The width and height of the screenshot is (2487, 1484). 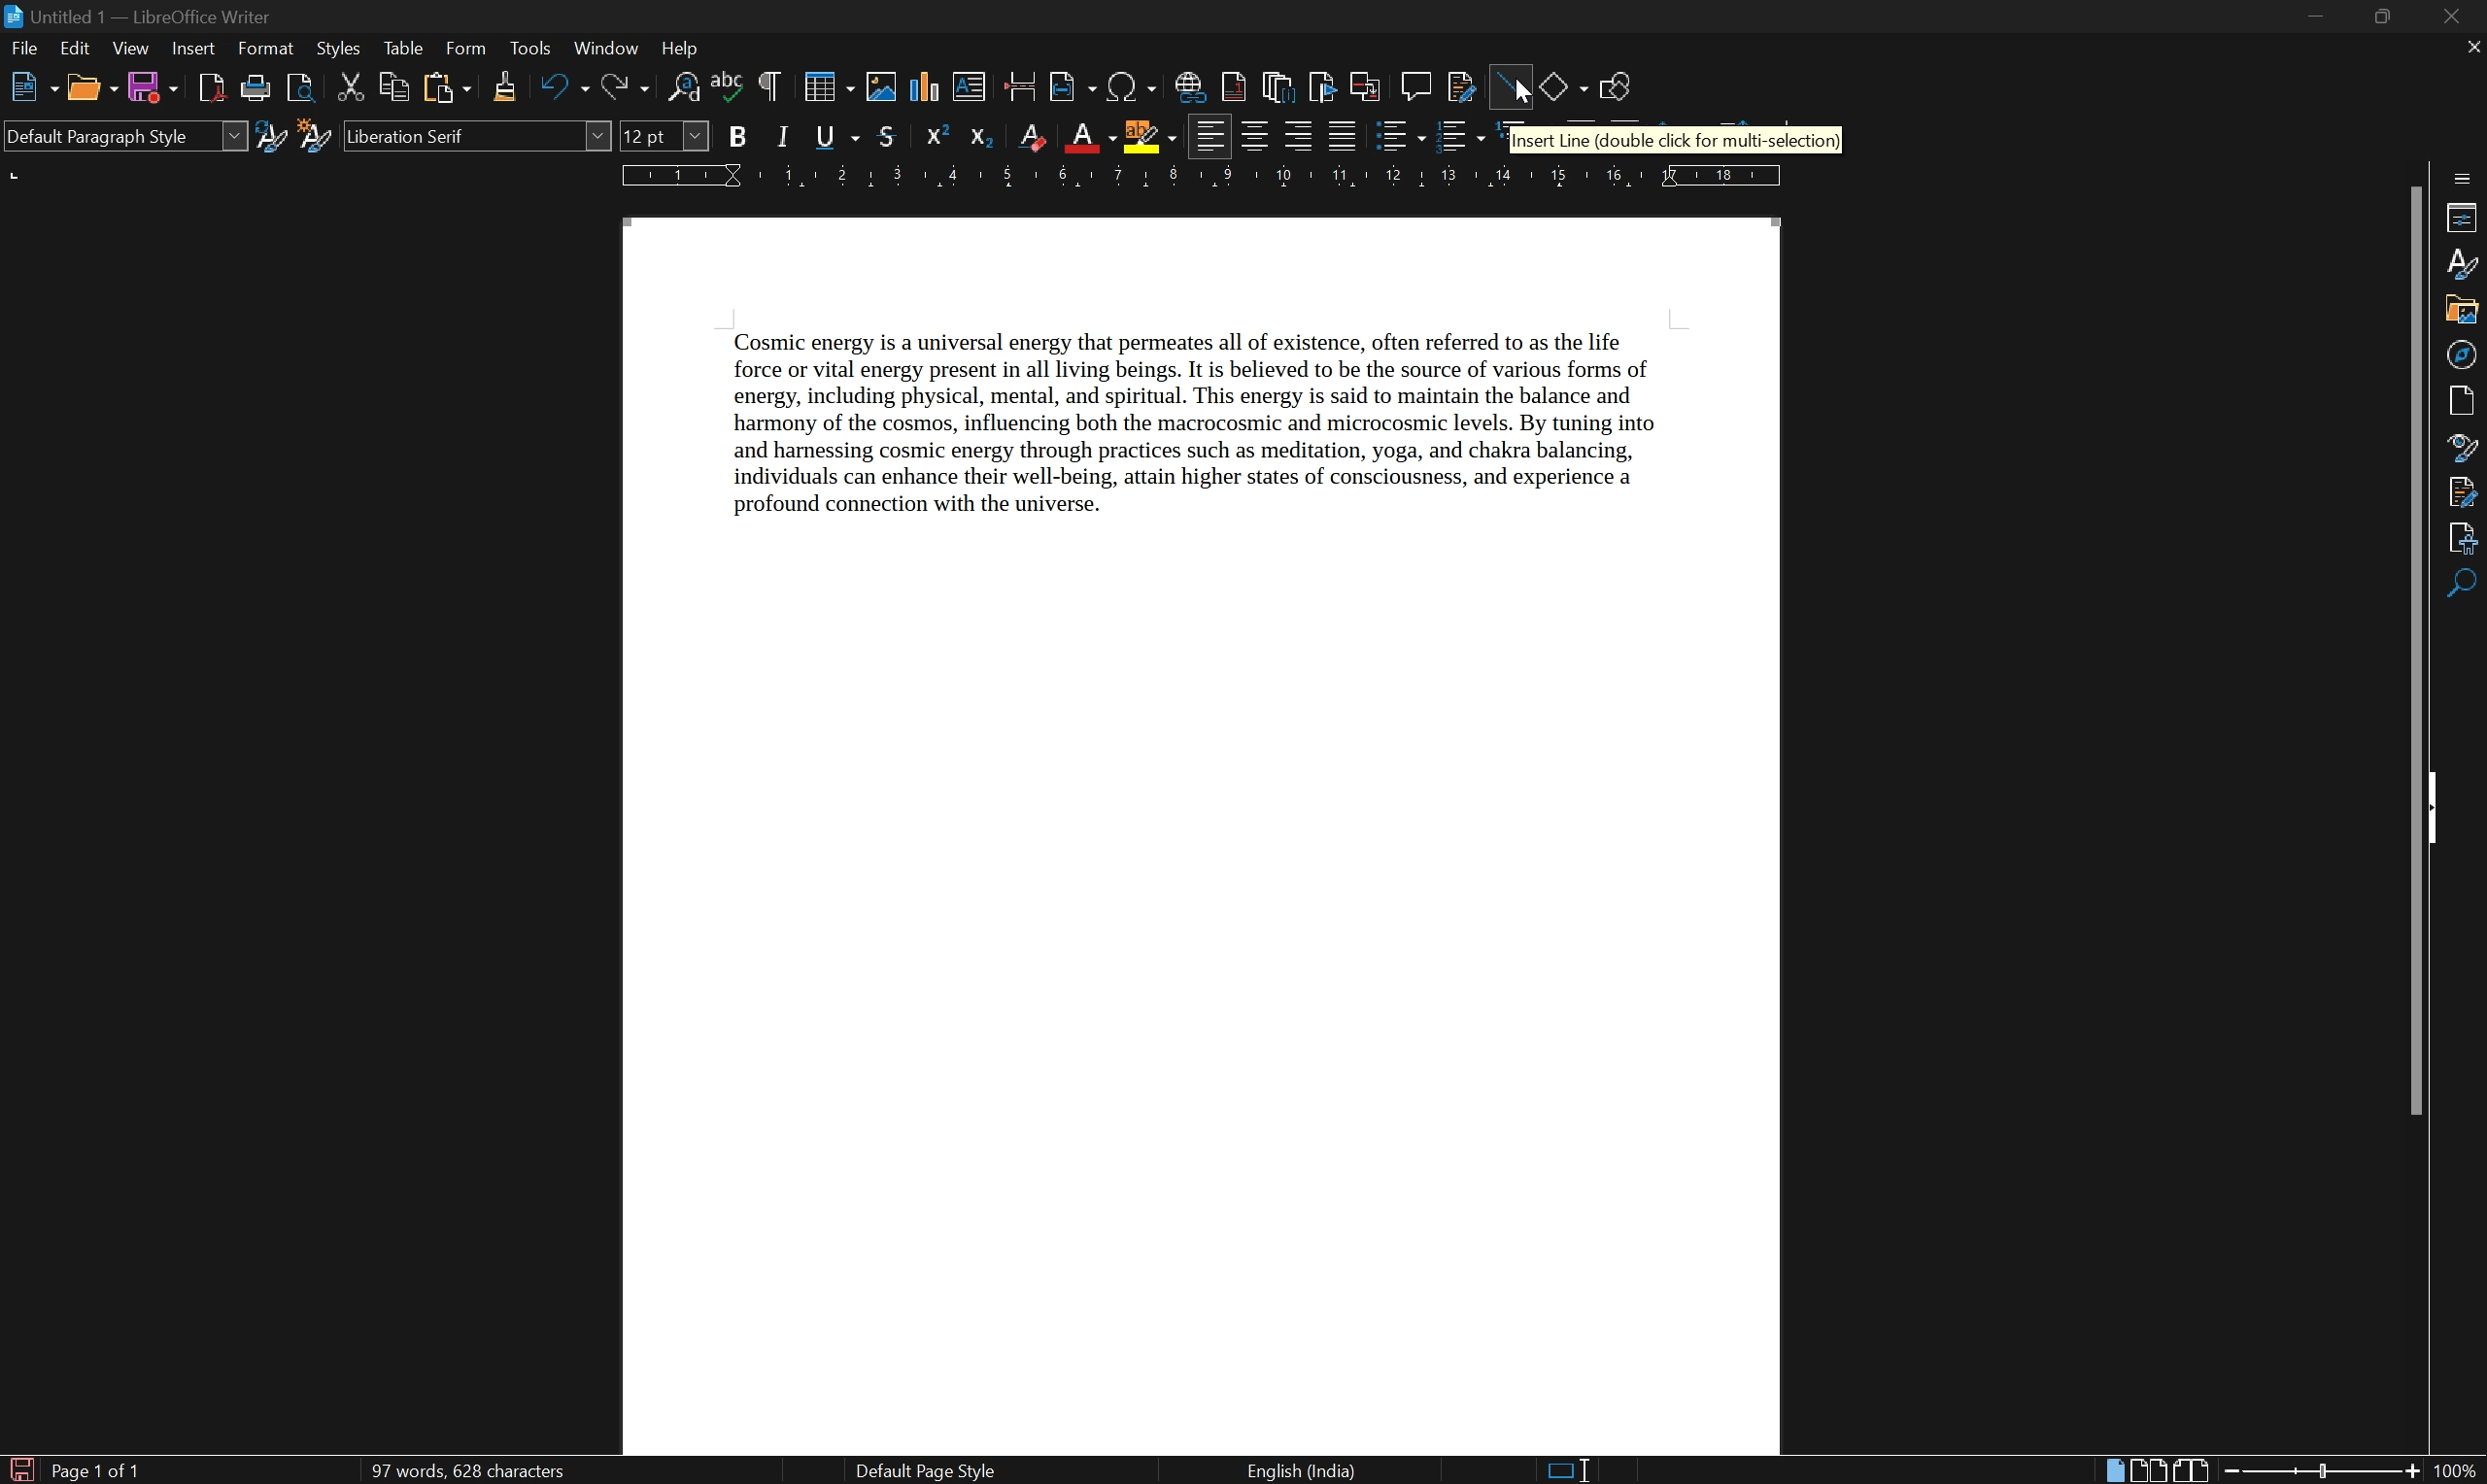 I want to click on toggle print preview, so click(x=296, y=86).